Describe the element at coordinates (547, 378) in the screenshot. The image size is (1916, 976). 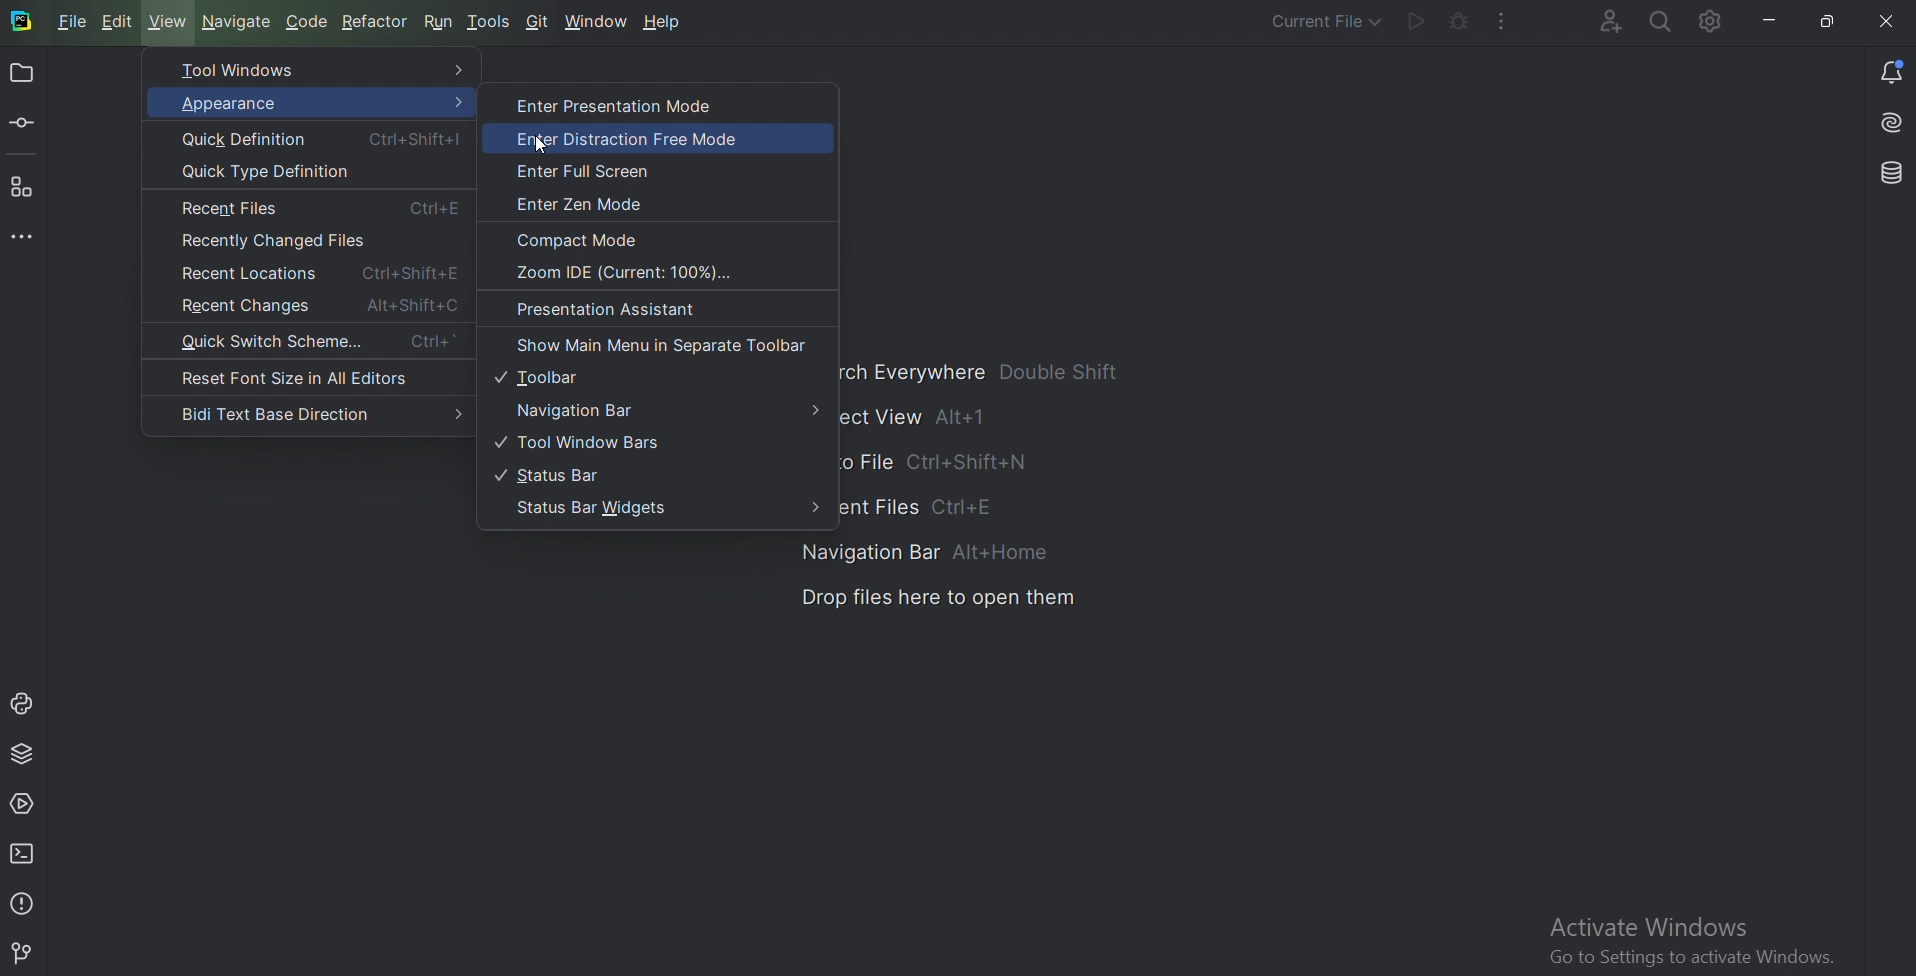
I see `Toolbar` at that location.